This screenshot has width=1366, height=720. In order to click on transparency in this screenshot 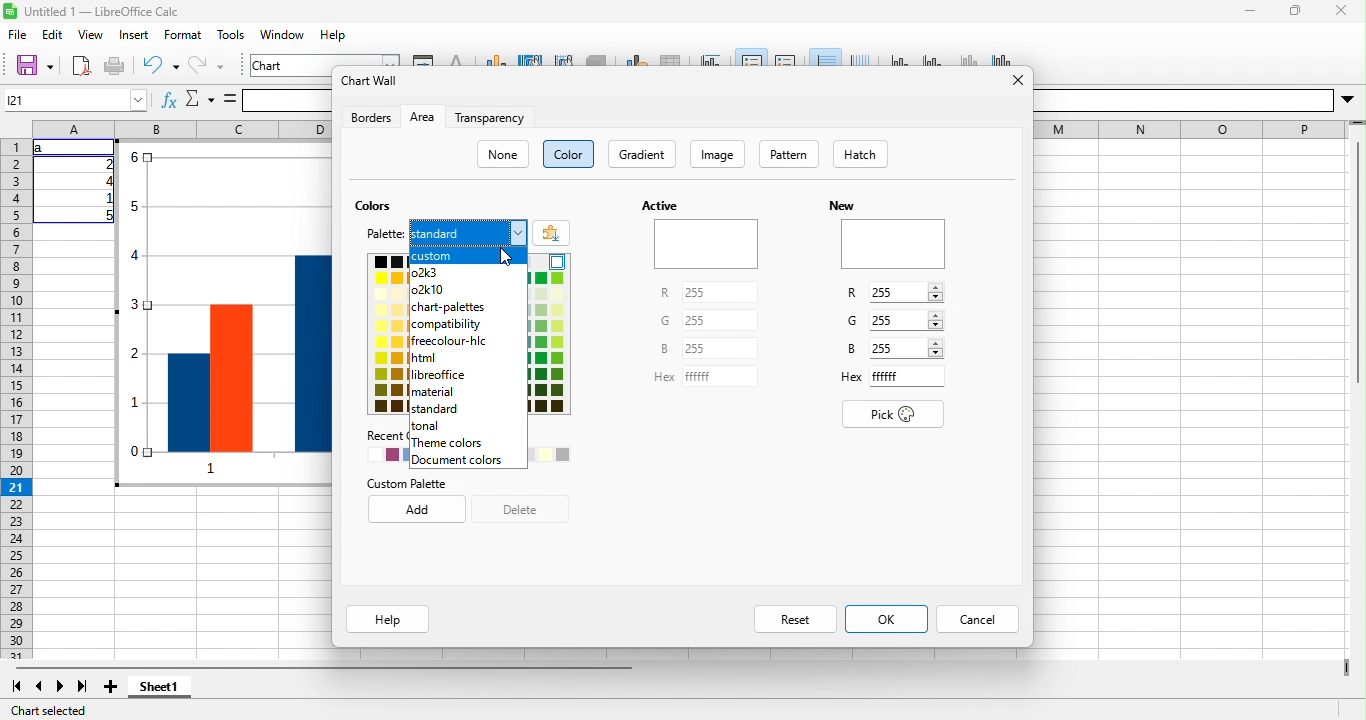, I will do `click(490, 117)`.